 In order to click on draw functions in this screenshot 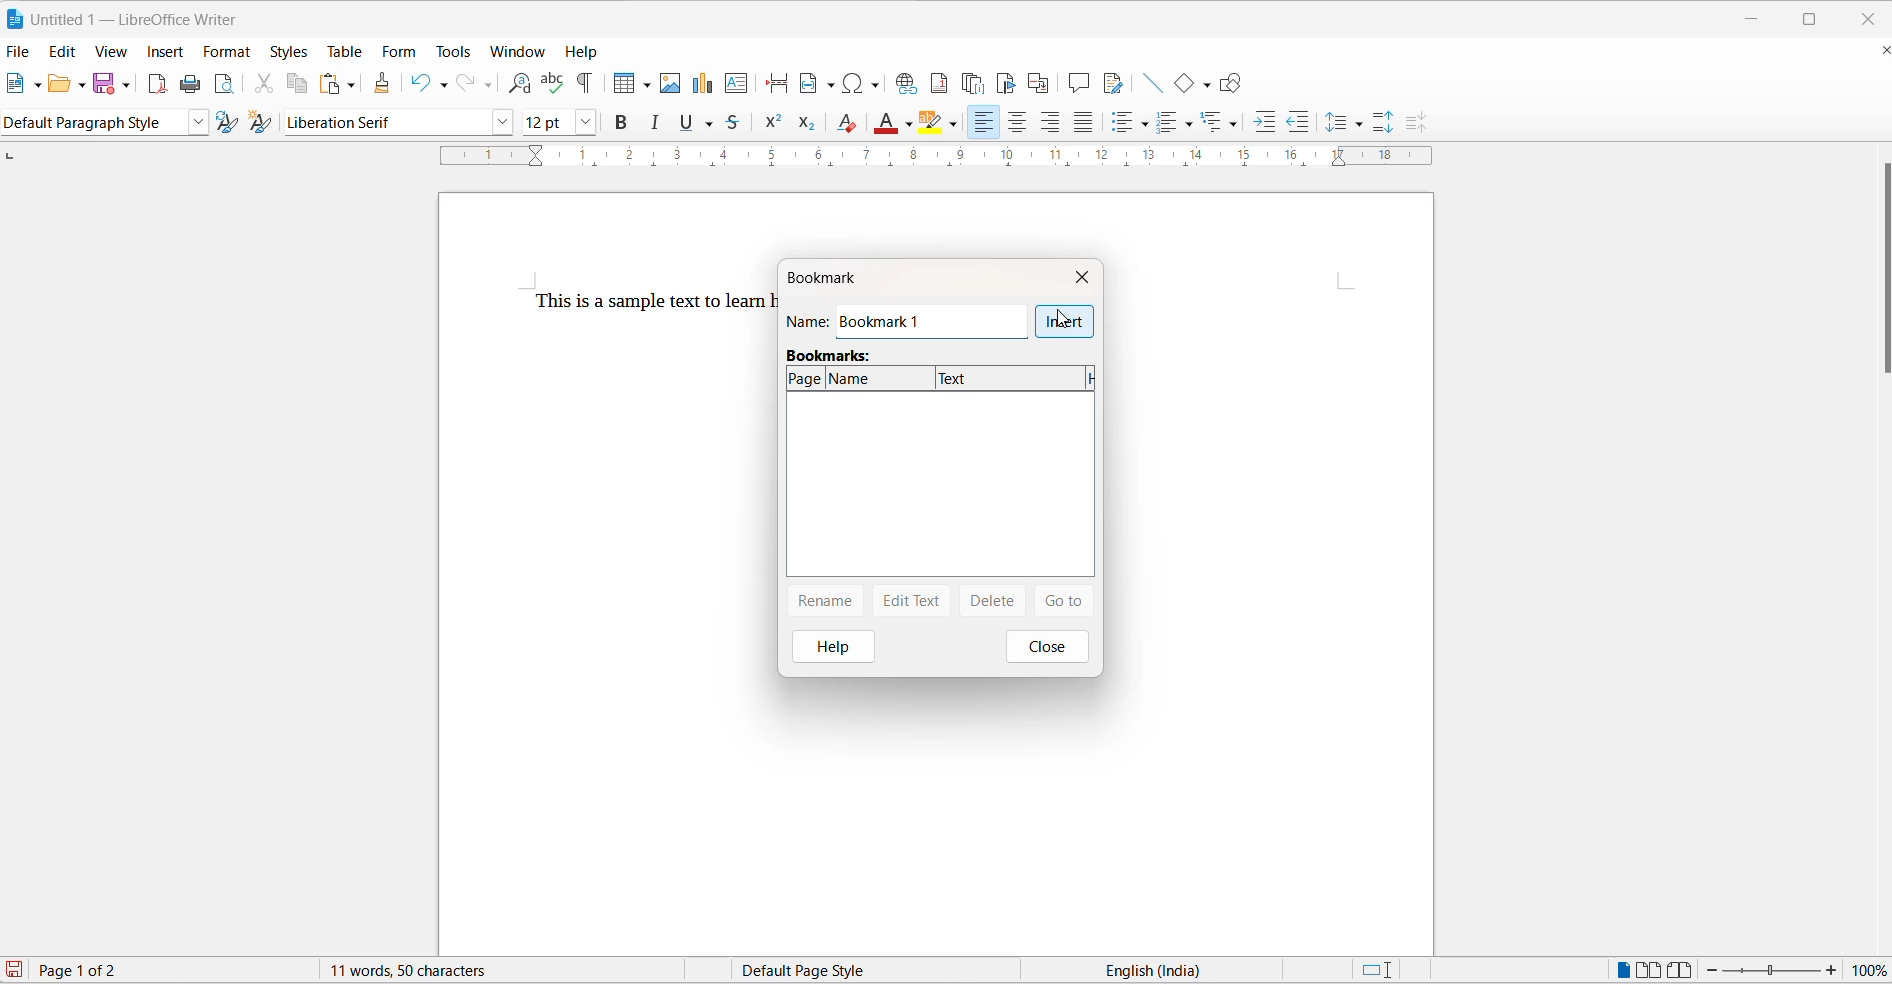, I will do `click(1230, 81)`.